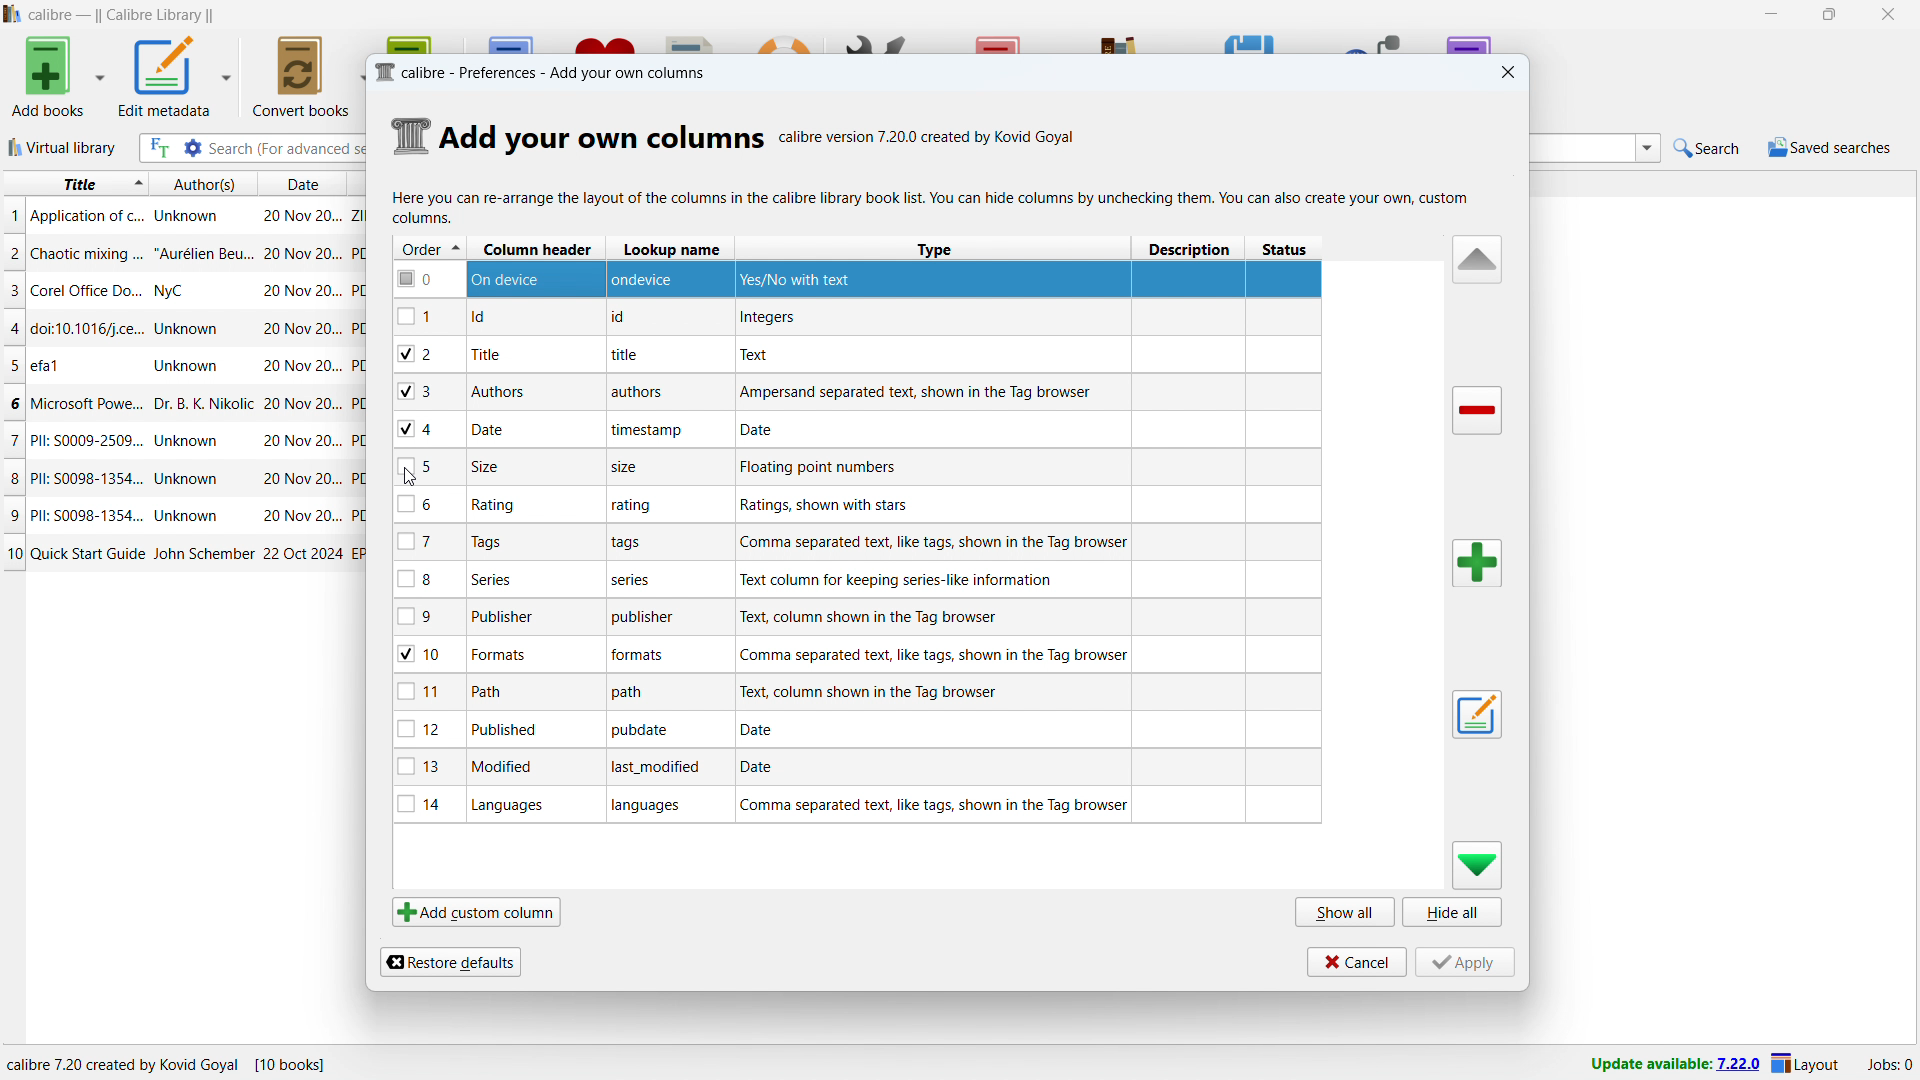 The width and height of the screenshot is (1920, 1080). What do you see at coordinates (427, 317) in the screenshot?
I see `1` at bounding box center [427, 317].